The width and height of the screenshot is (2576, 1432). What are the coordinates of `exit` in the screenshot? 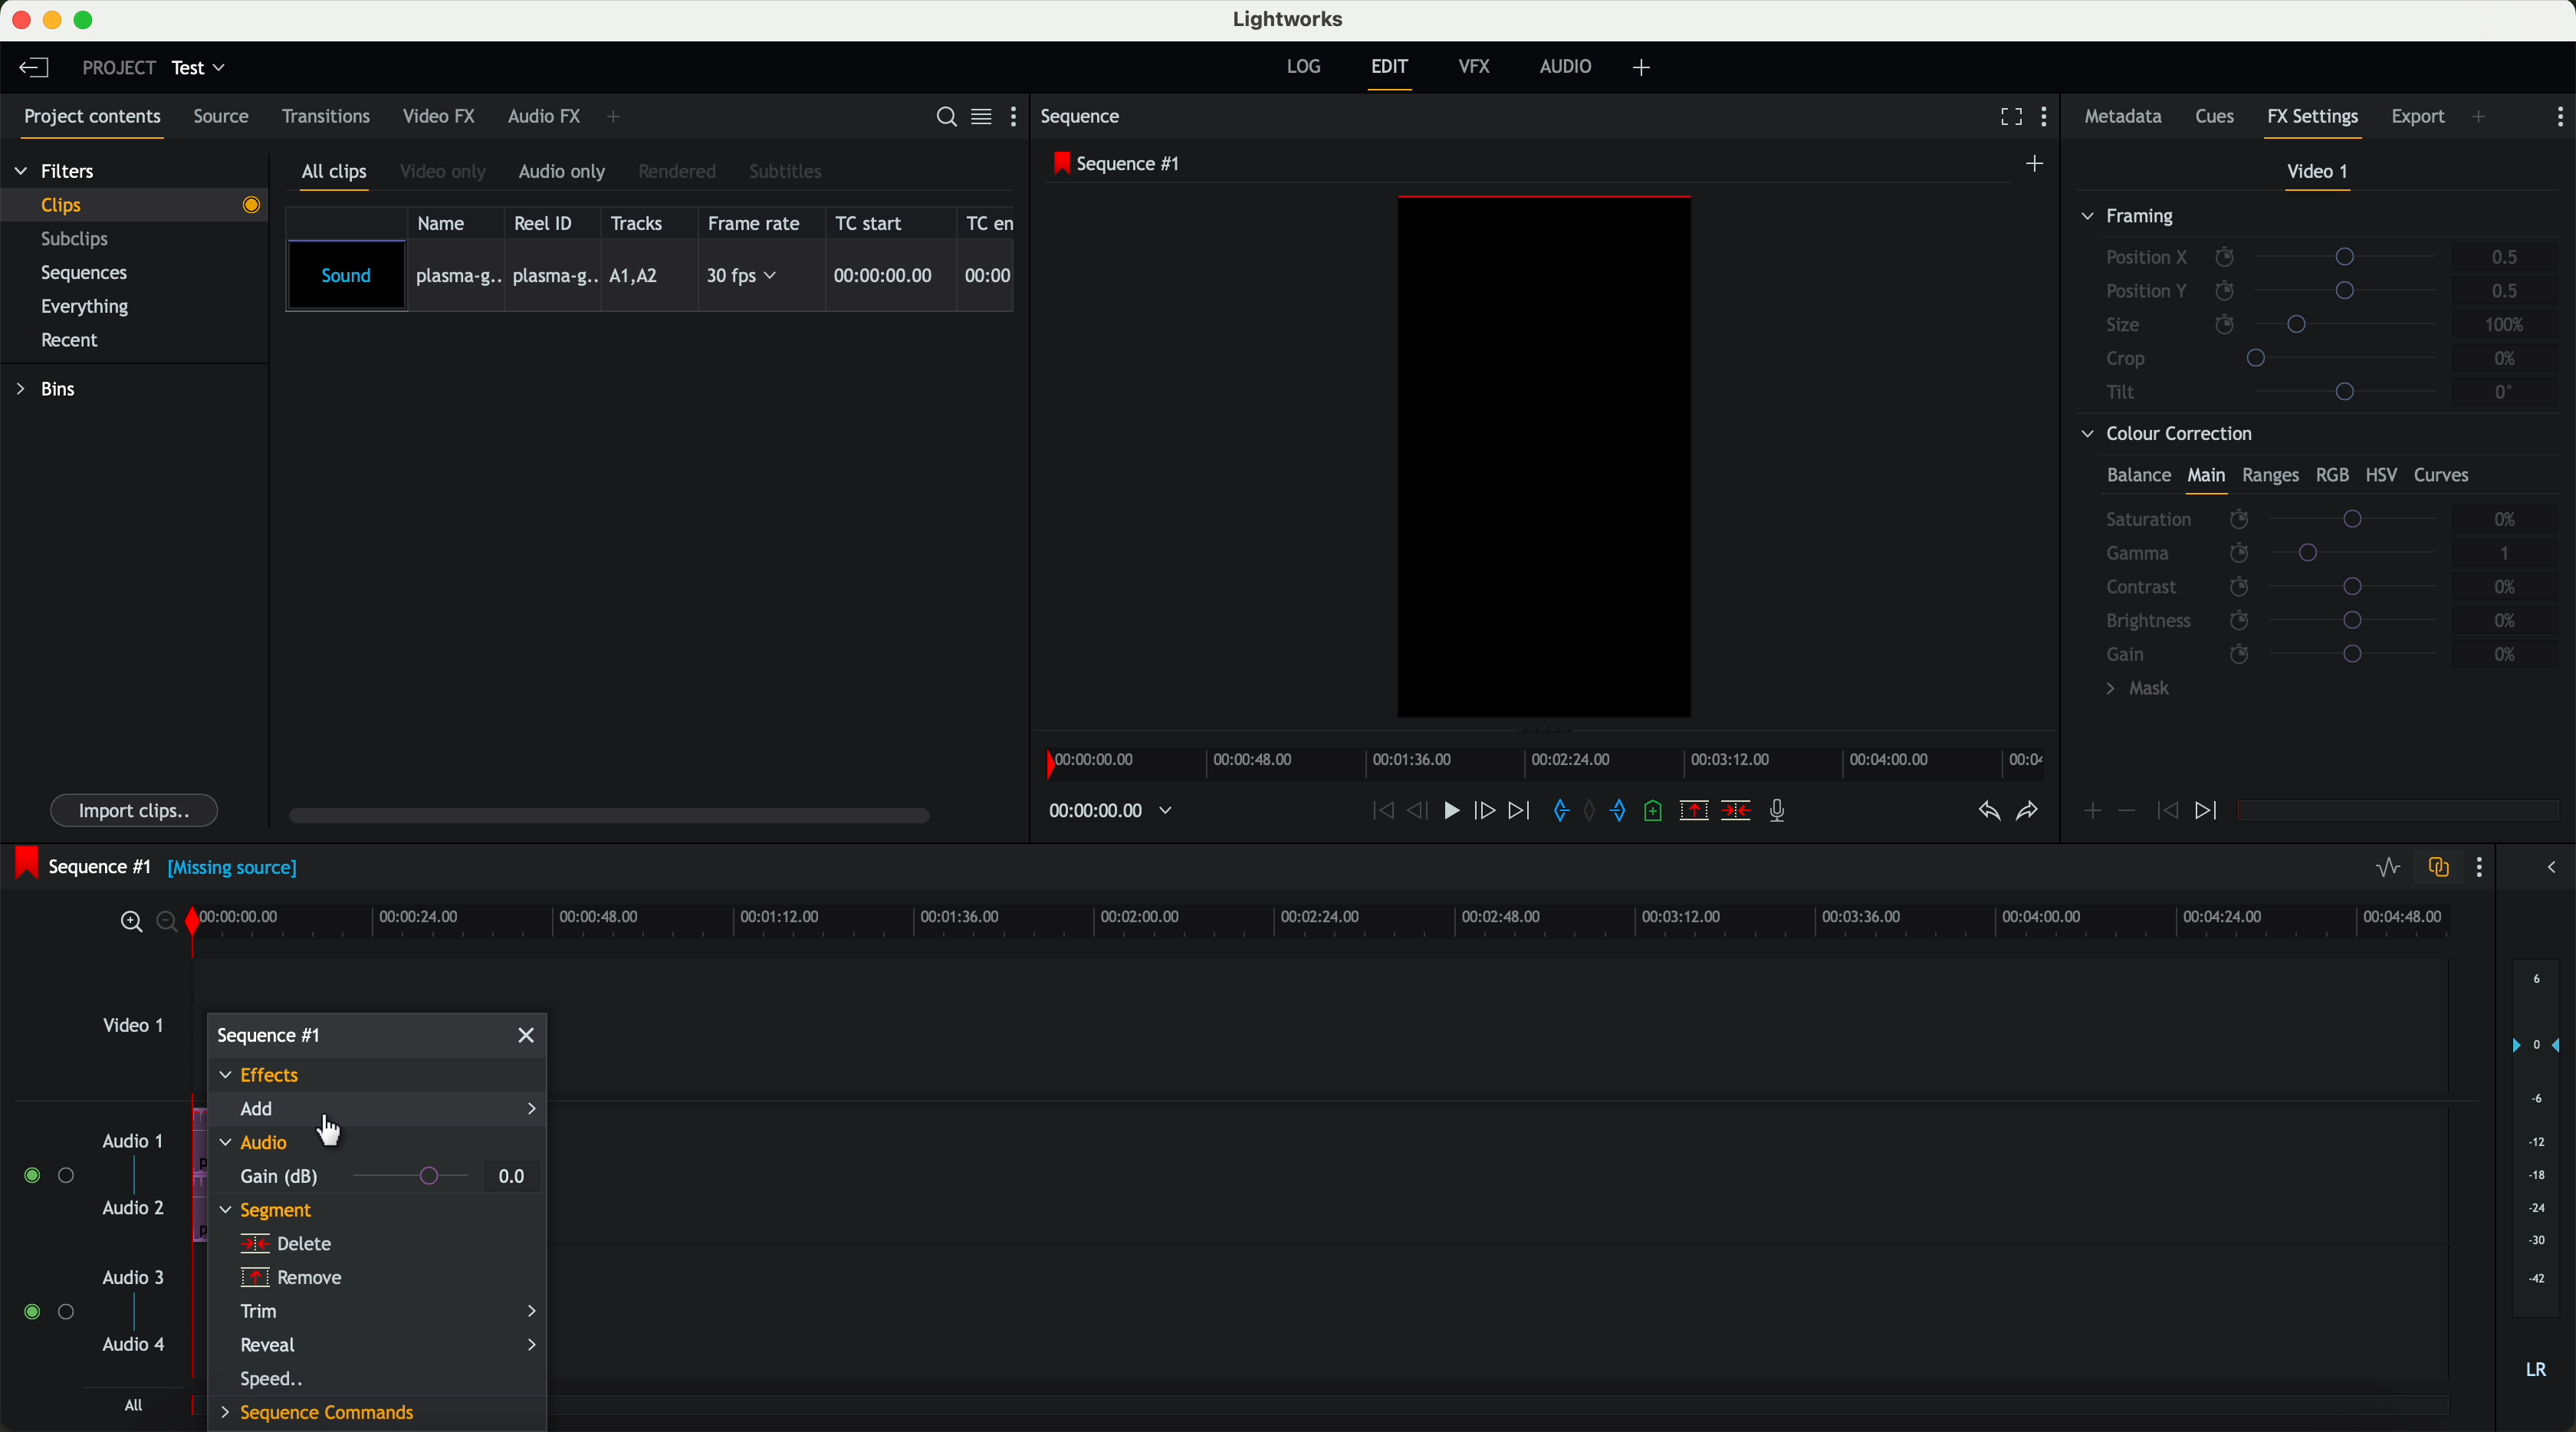 It's located at (1389, 74).